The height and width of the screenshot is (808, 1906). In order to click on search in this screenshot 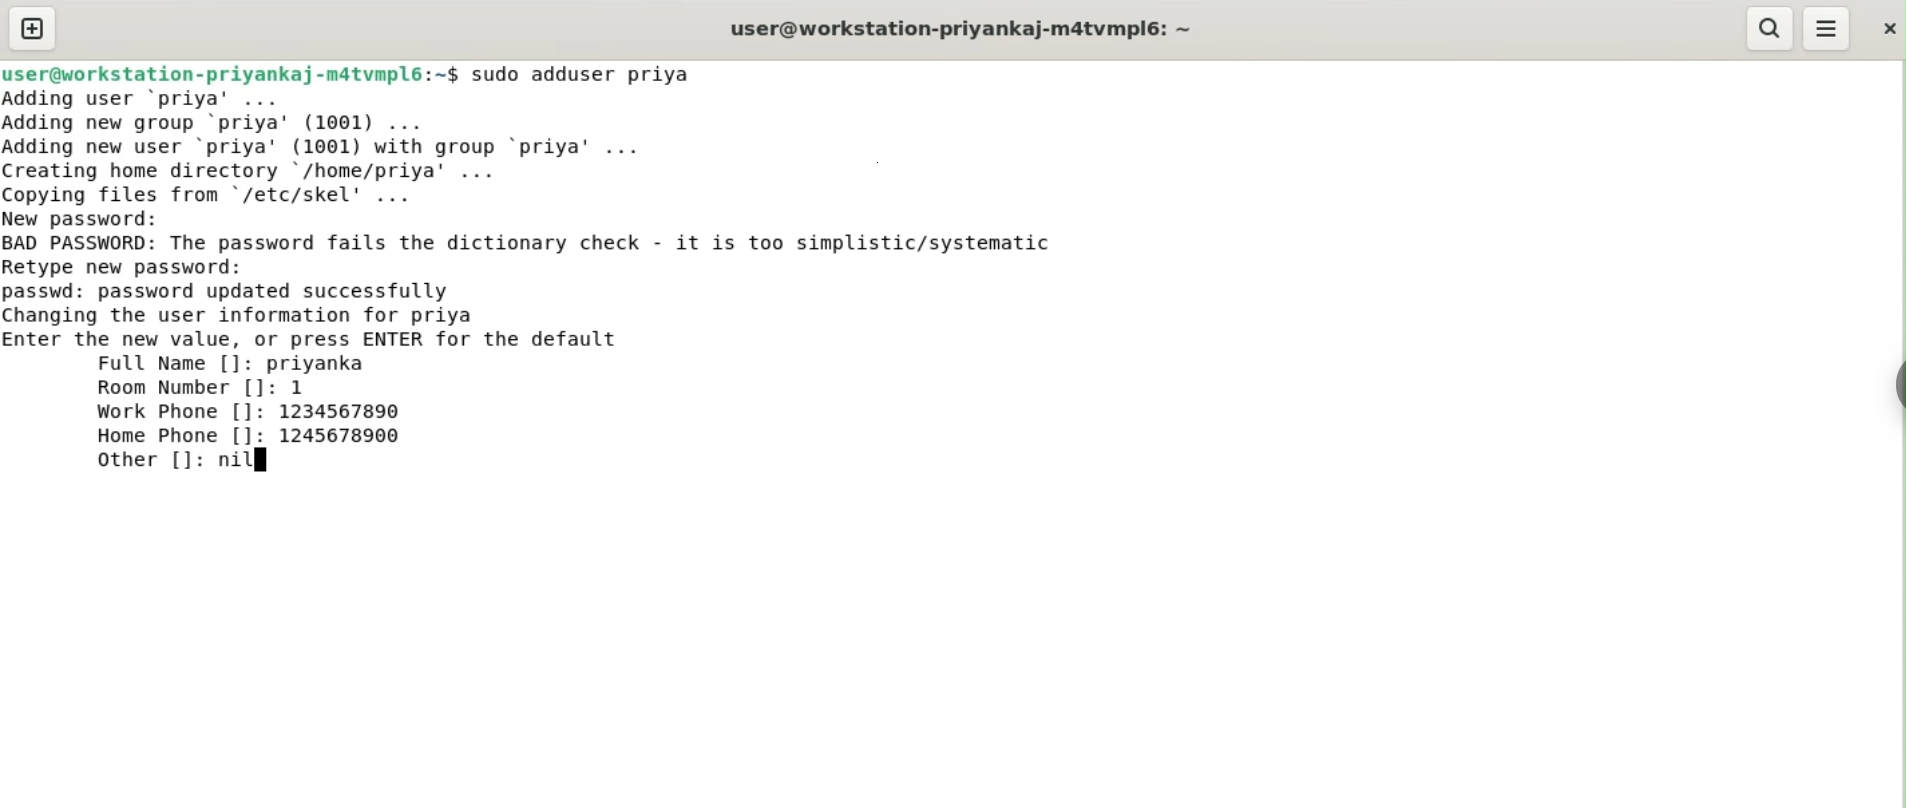, I will do `click(1771, 29)`.